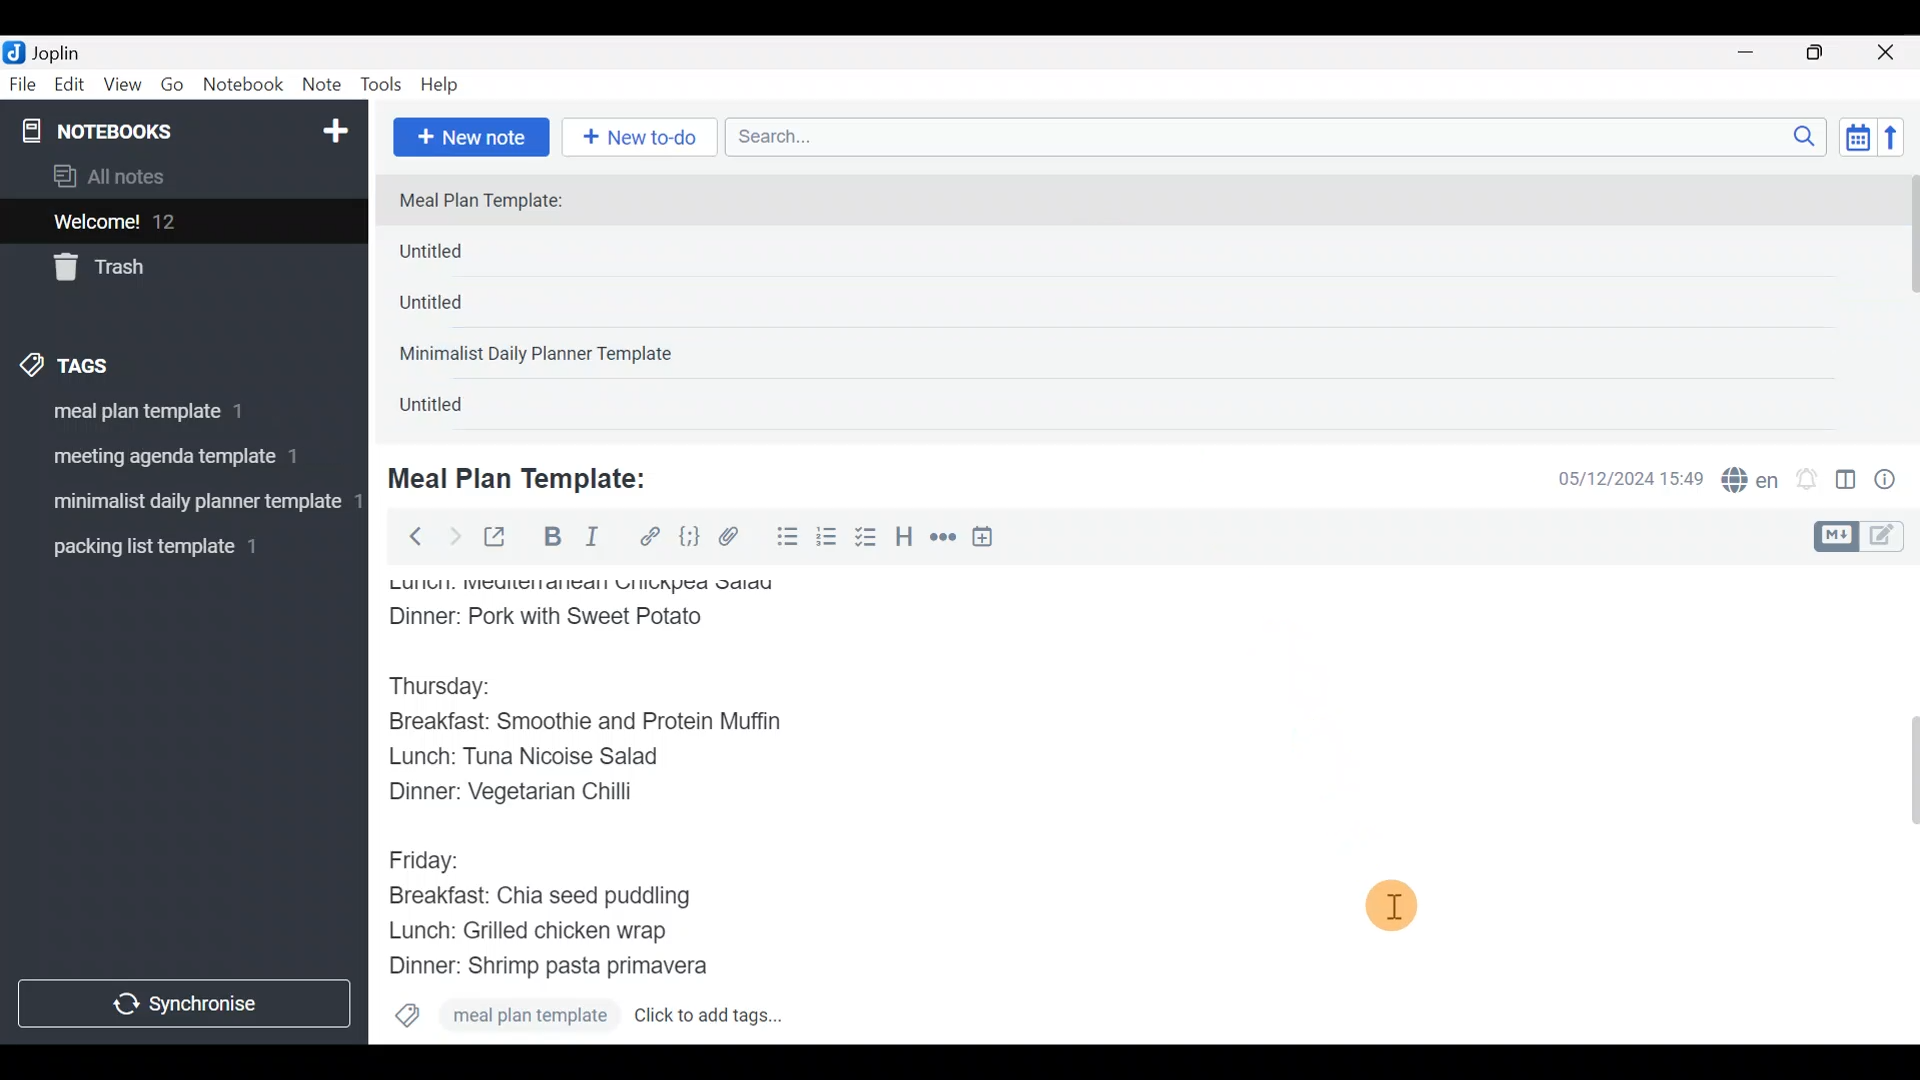  What do you see at coordinates (573, 617) in the screenshot?
I see `Dinner: Pork with Sweet Potato` at bounding box center [573, 617].